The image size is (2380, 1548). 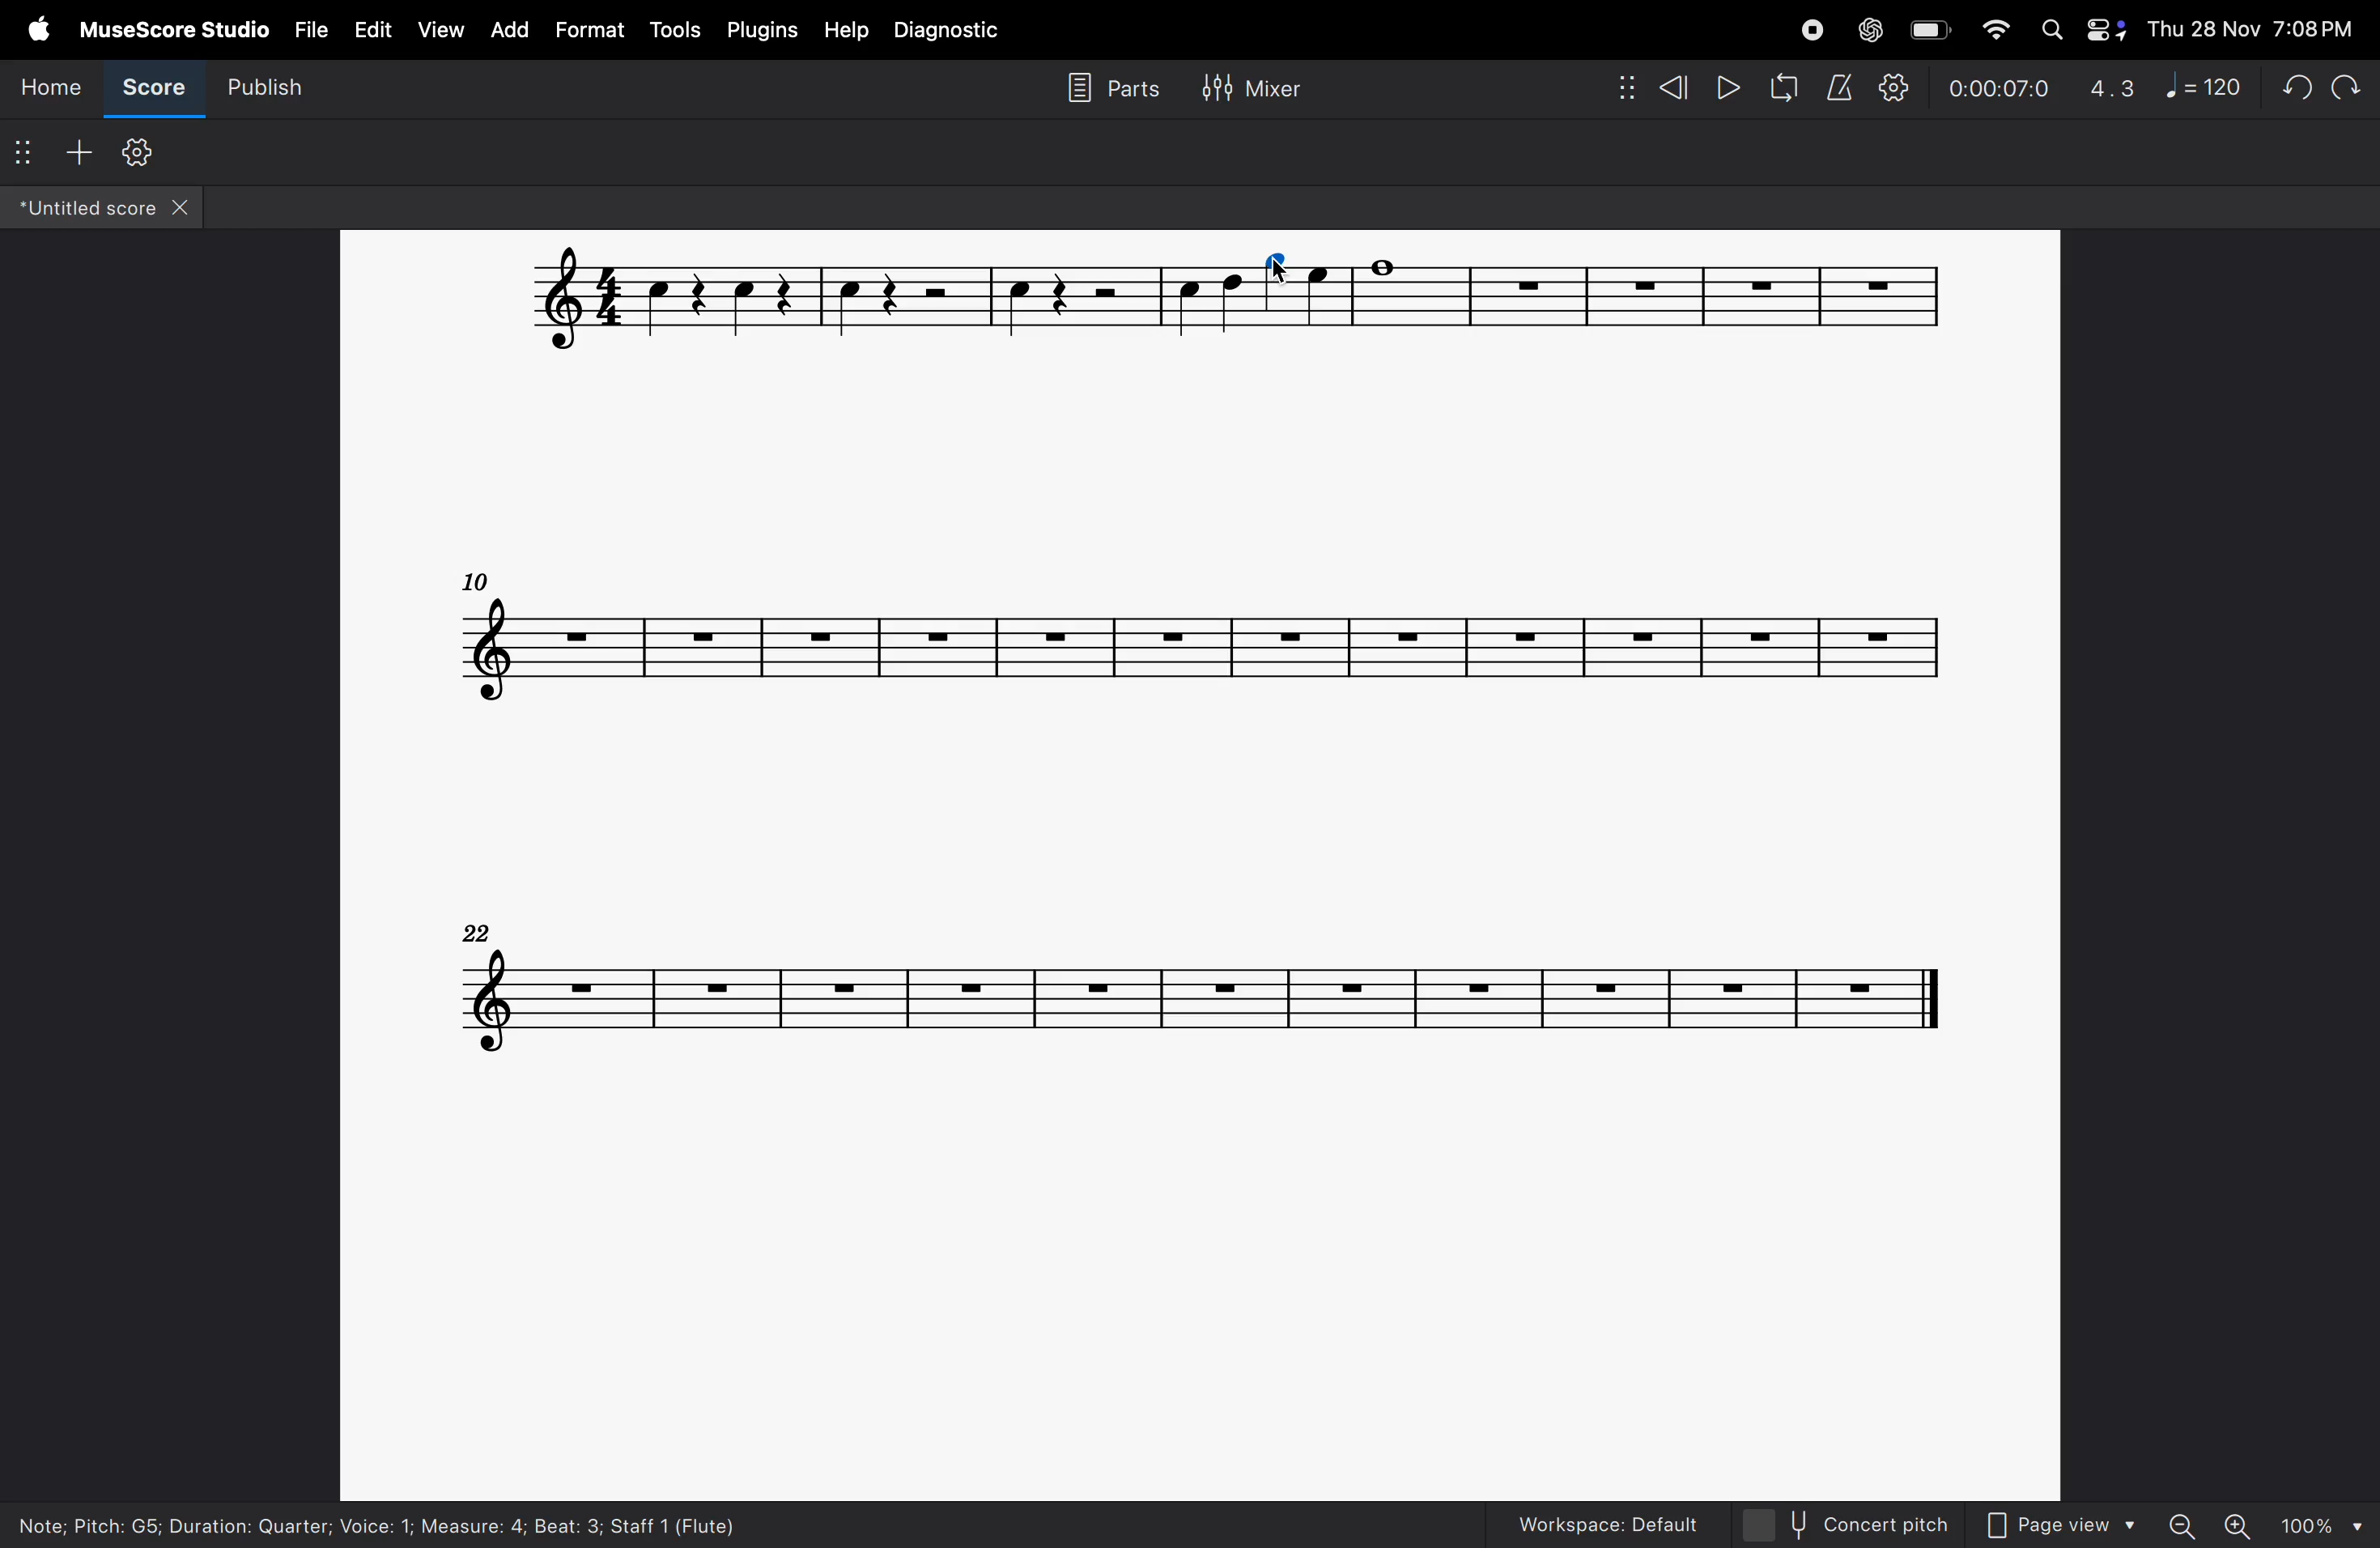 I want to click on page view, so click(x=2062, y=1528).